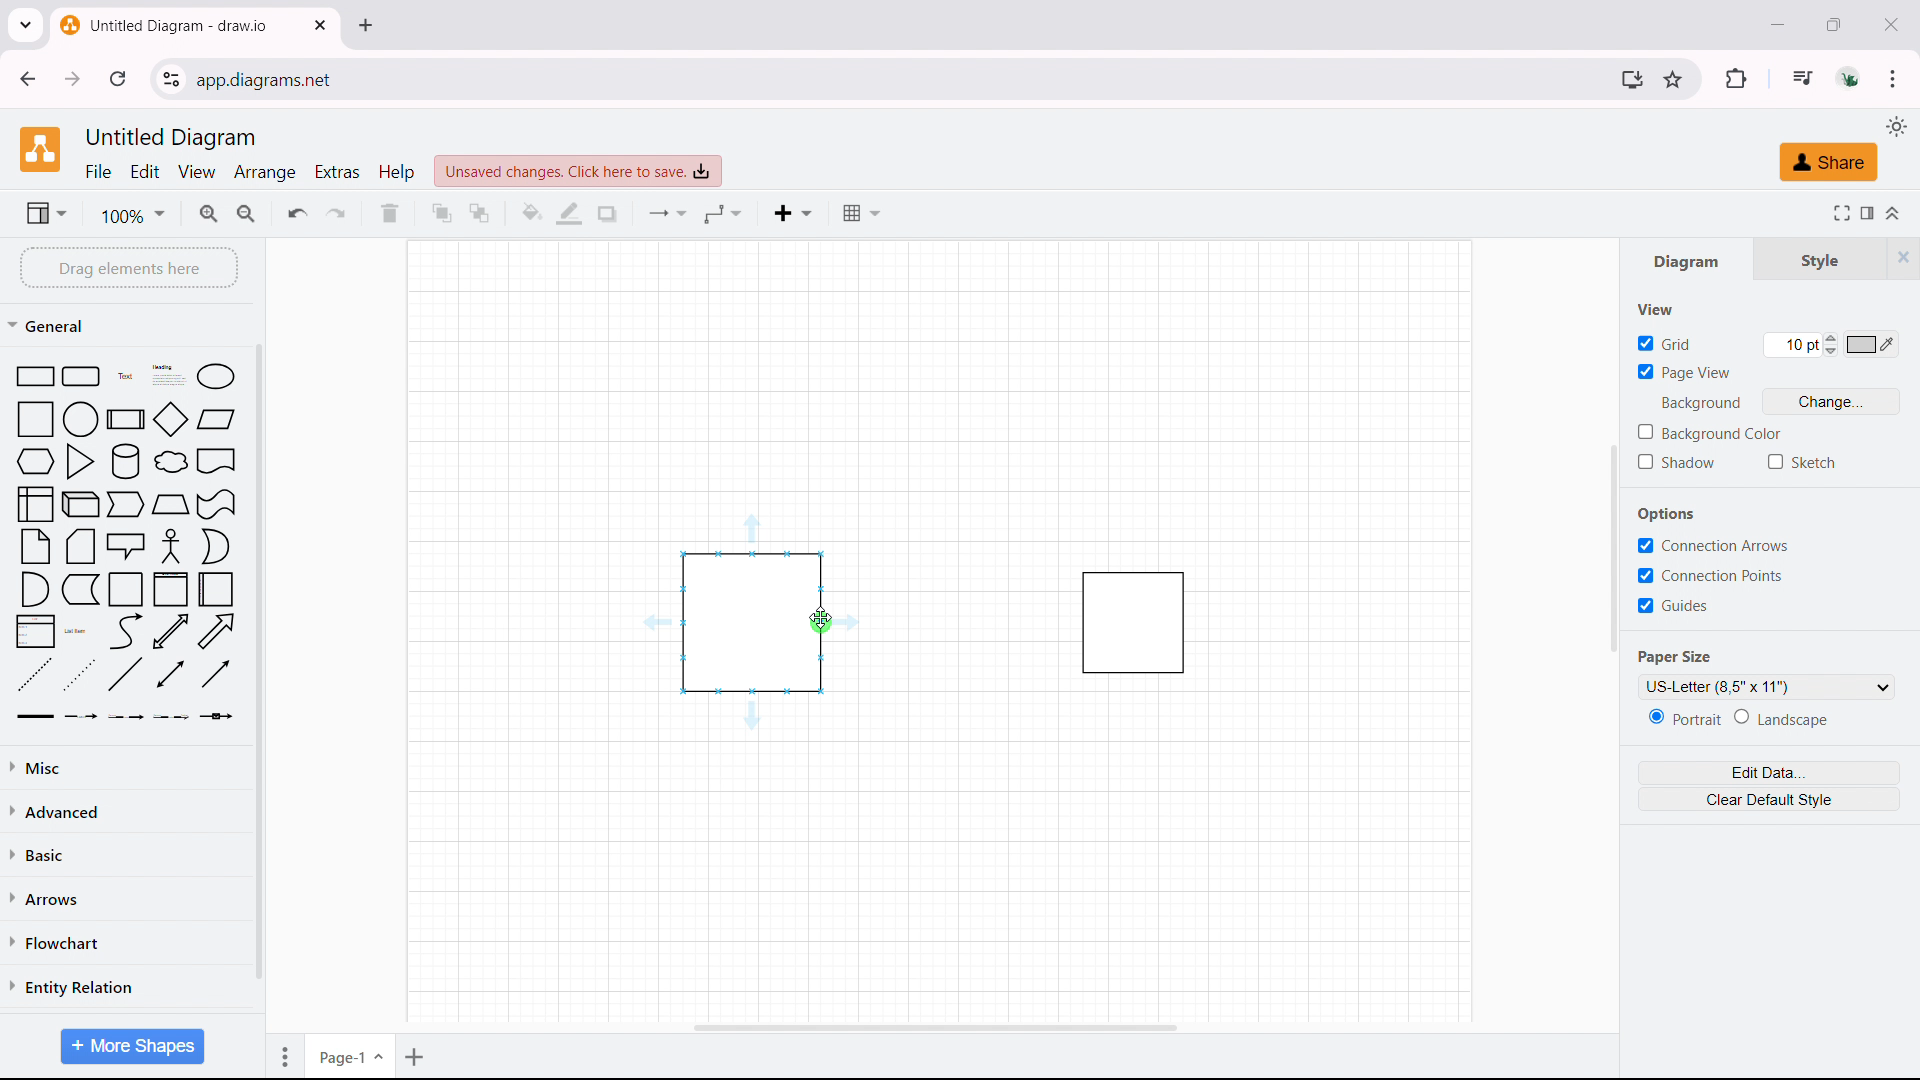 Image resolution: width=1920 pixels, height=1080 pixels. Describe the element at coordinates (1709, 575) in the screenshot. I see `connection points` at that location.